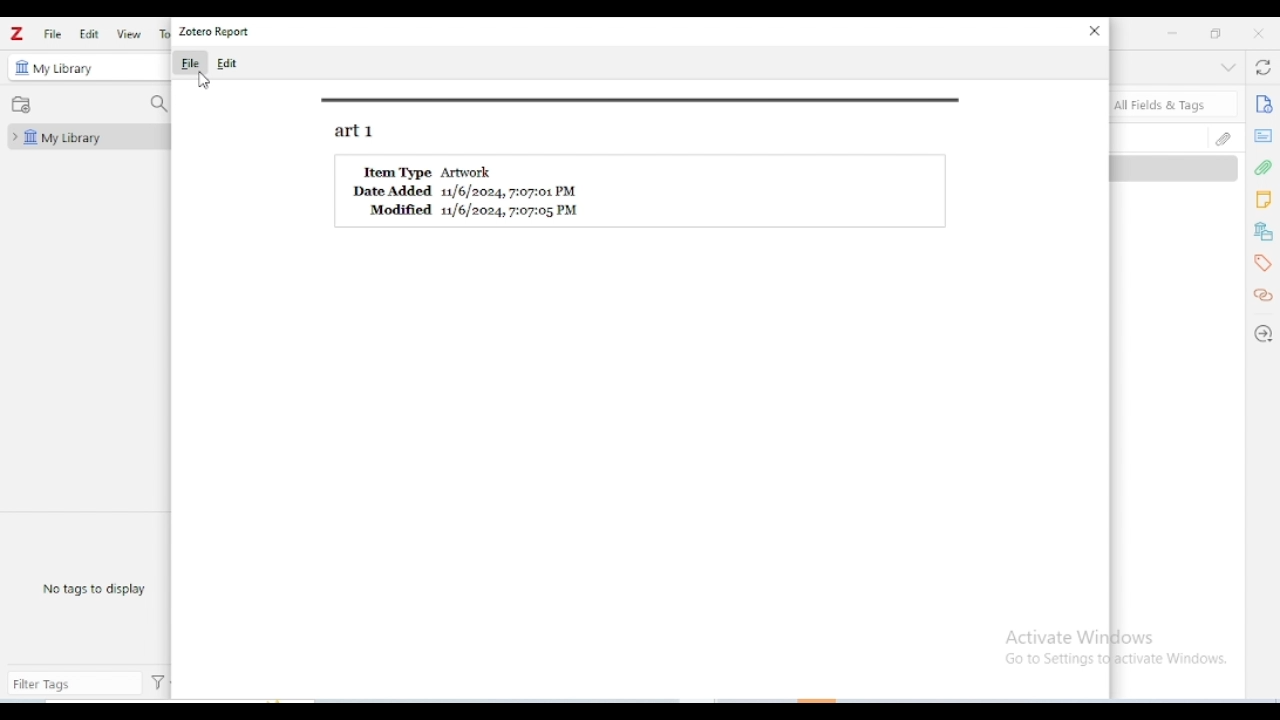 The width and height of the screenshot is (1280, 720). I want to click on border, so click(643, 100).